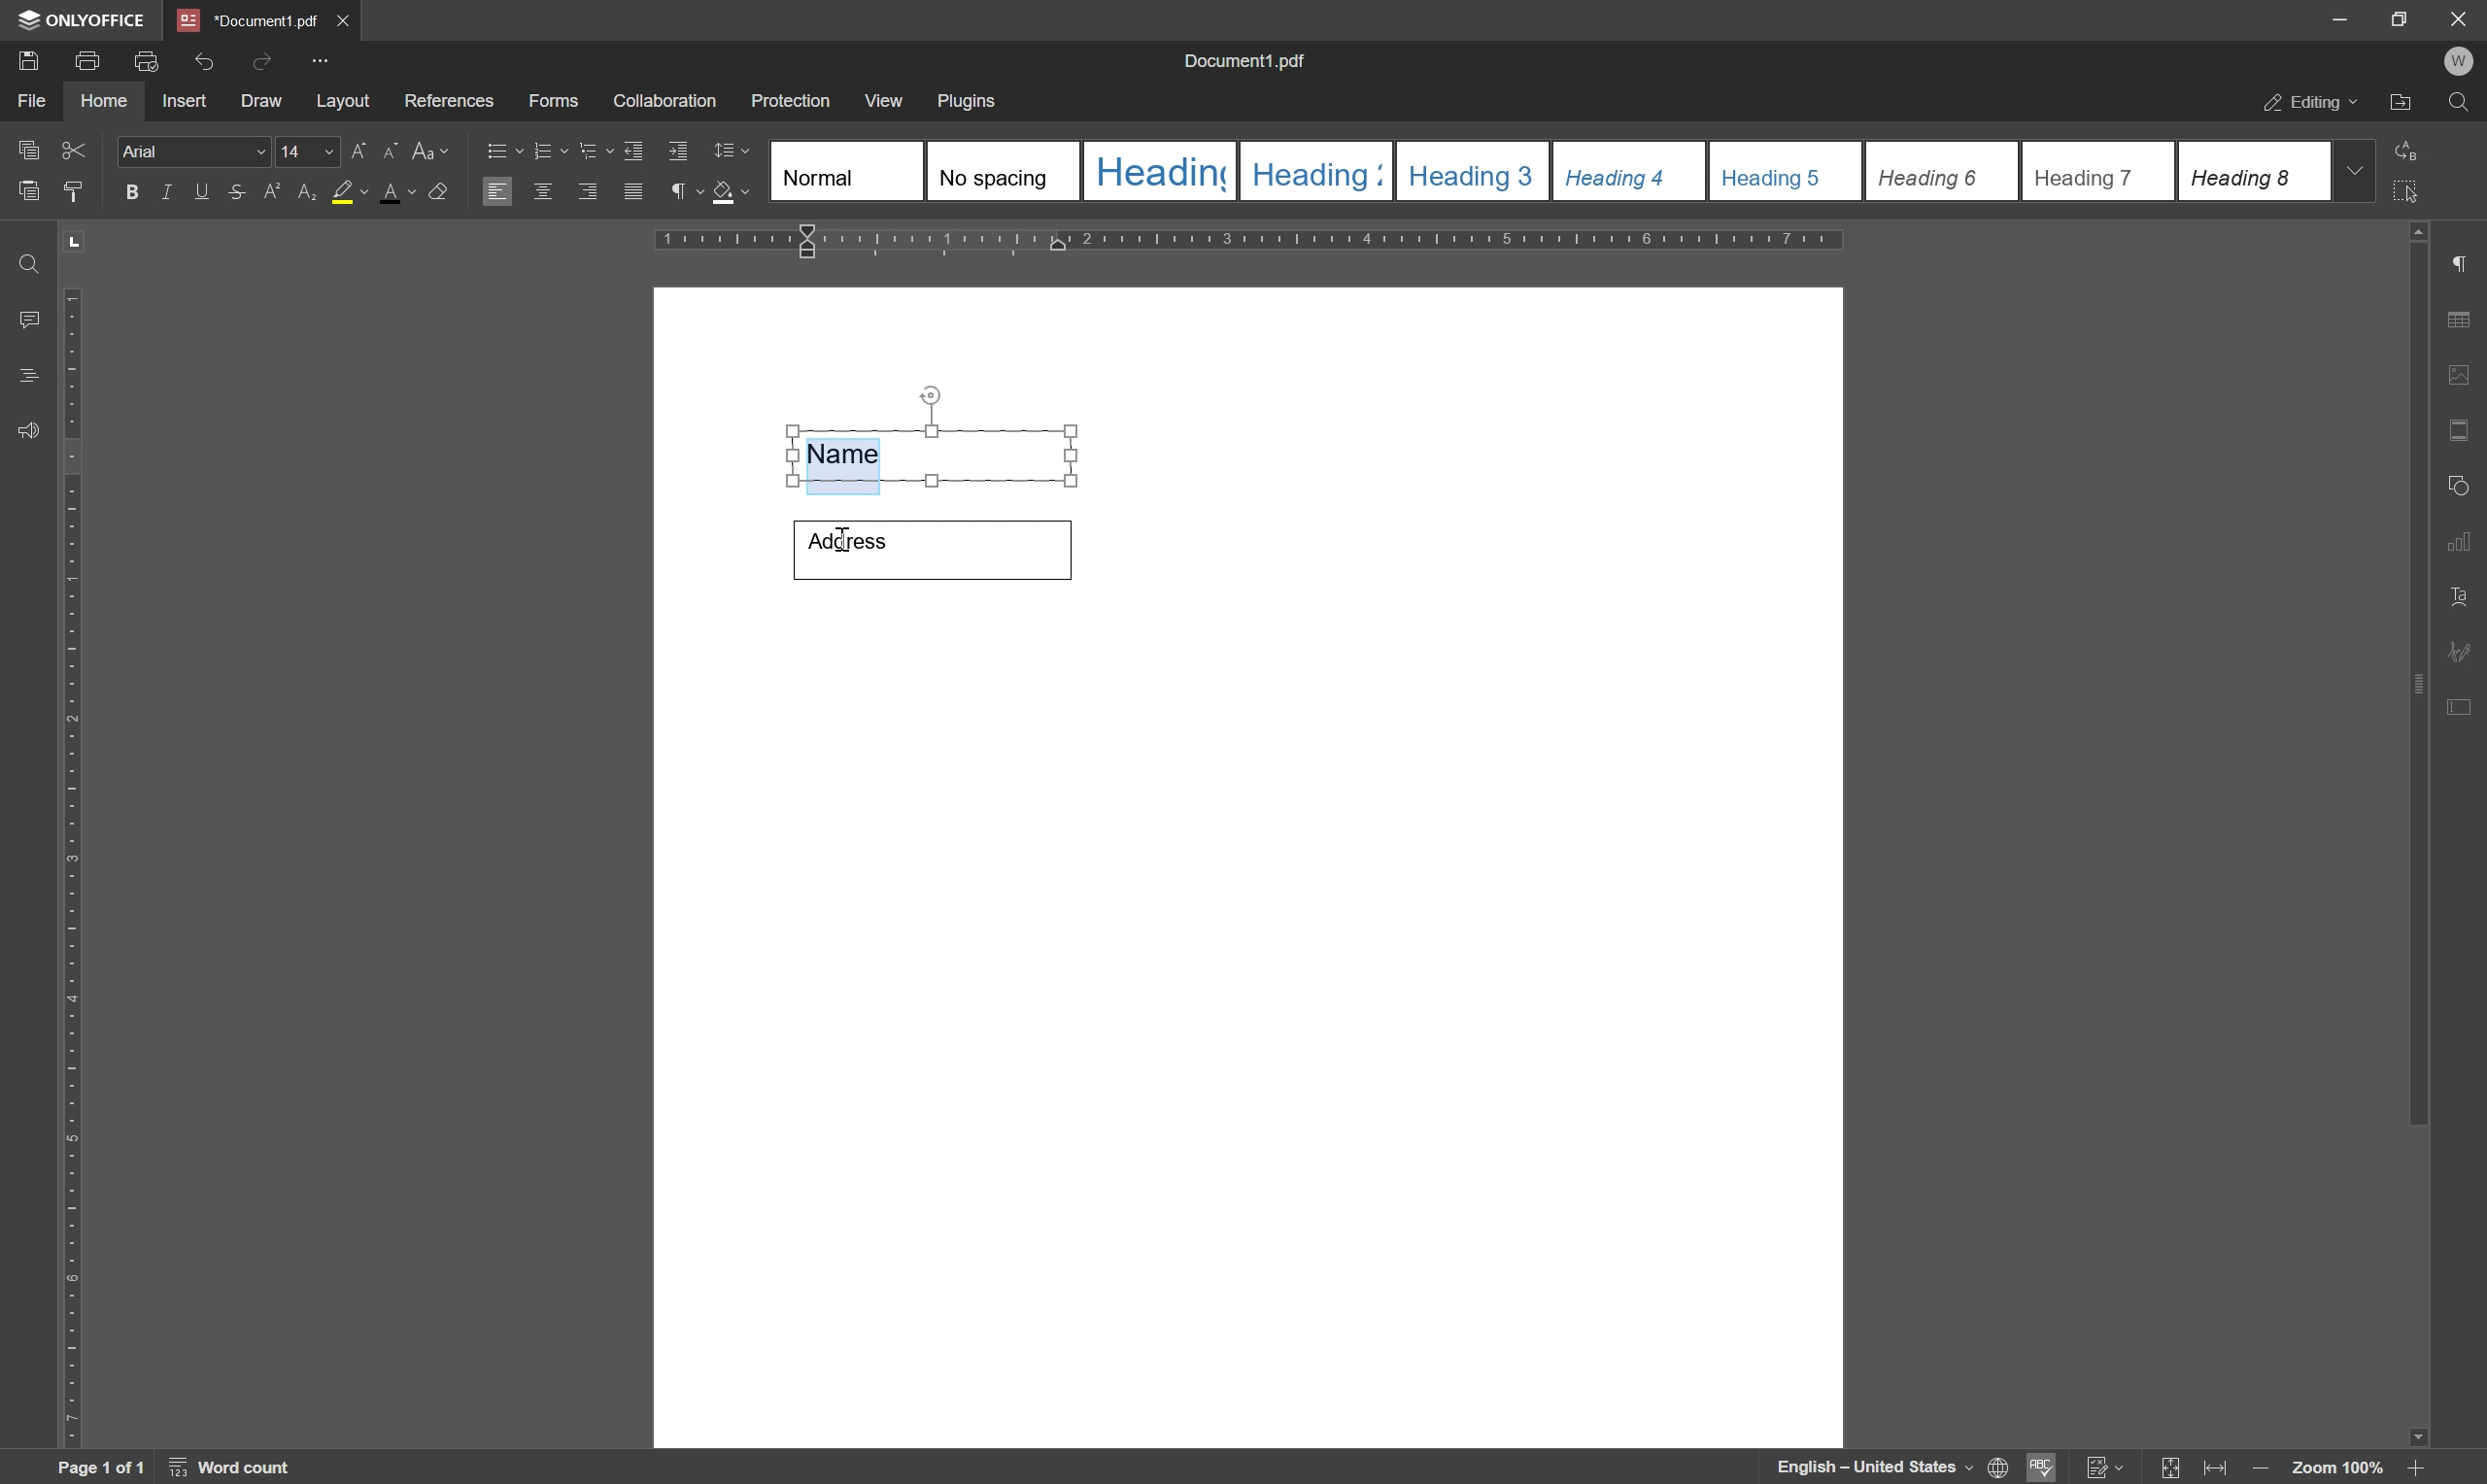 The width and height of the screenshot is (2487, 1484). What do you see at coordinates (498, 193) in the screenshot?
I see `Align left` at bounding box center [498, 193].